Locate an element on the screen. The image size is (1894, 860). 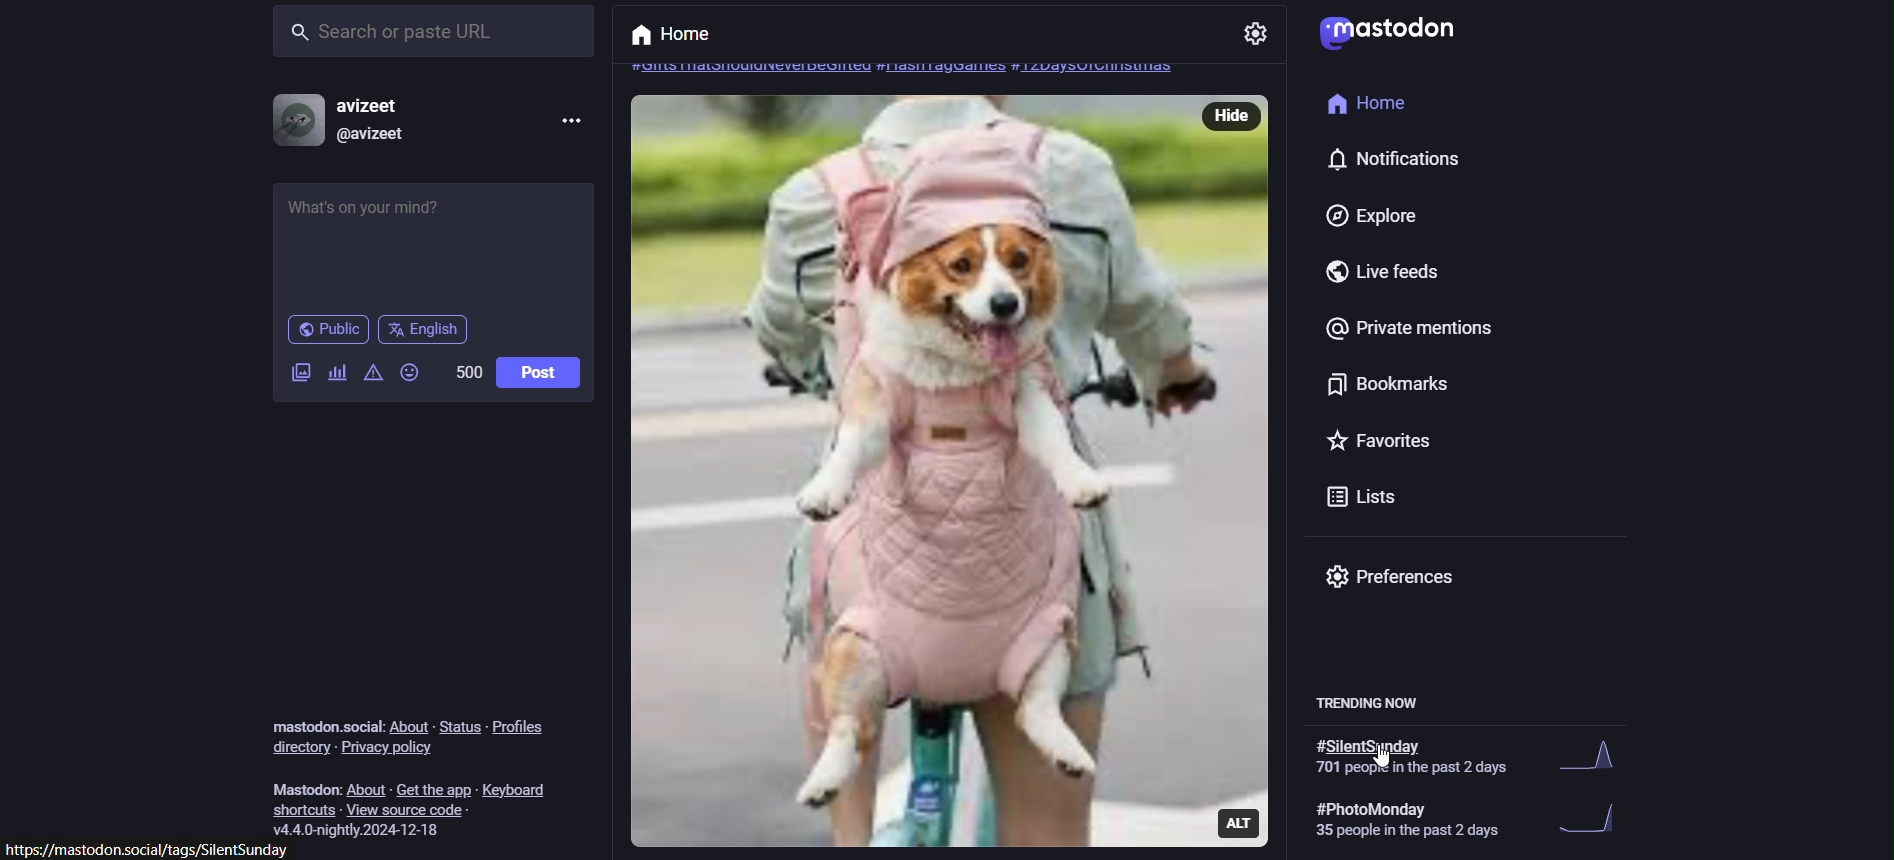
@avizeet is located at coordinates (370, 135).